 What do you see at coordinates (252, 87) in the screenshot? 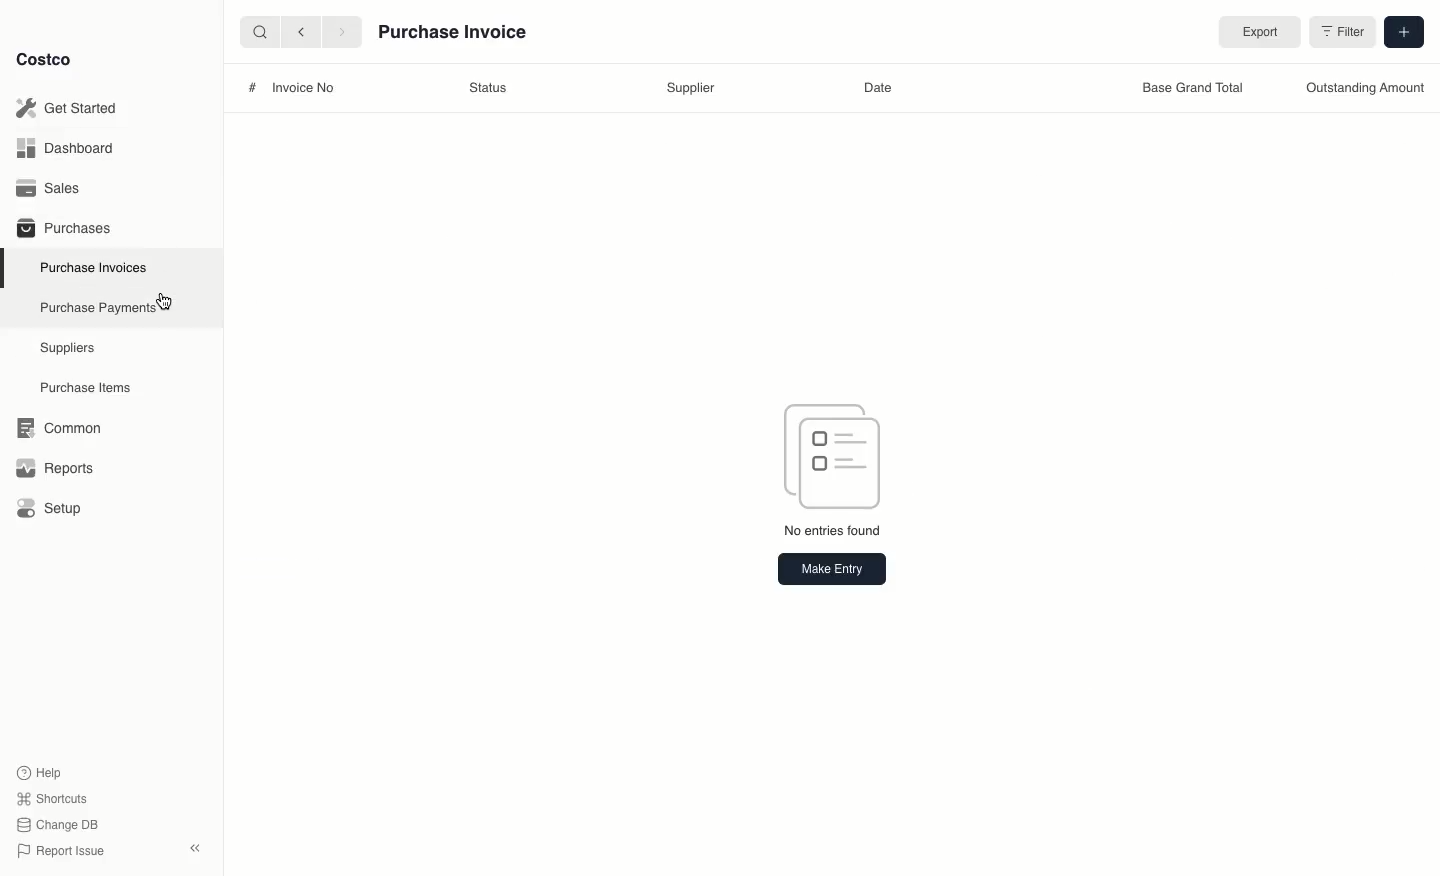
I see `#` at bounding box center [252, 87].